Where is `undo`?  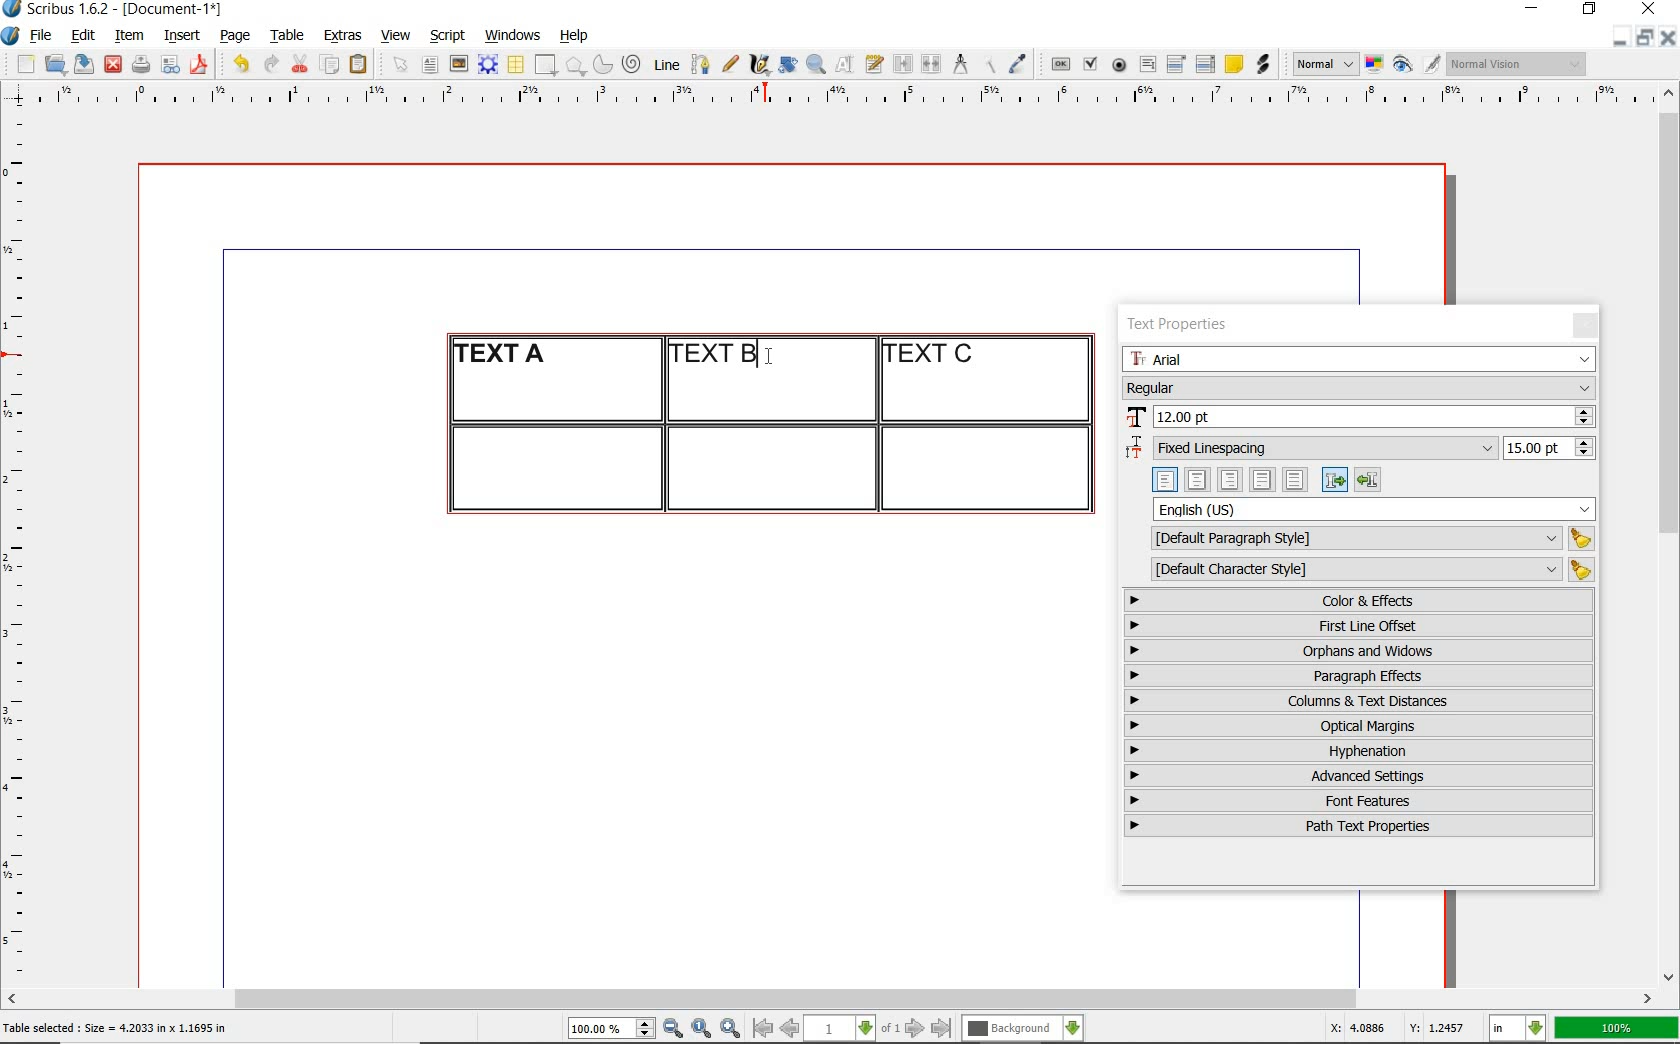 undo is located at coordinates (240, 64).